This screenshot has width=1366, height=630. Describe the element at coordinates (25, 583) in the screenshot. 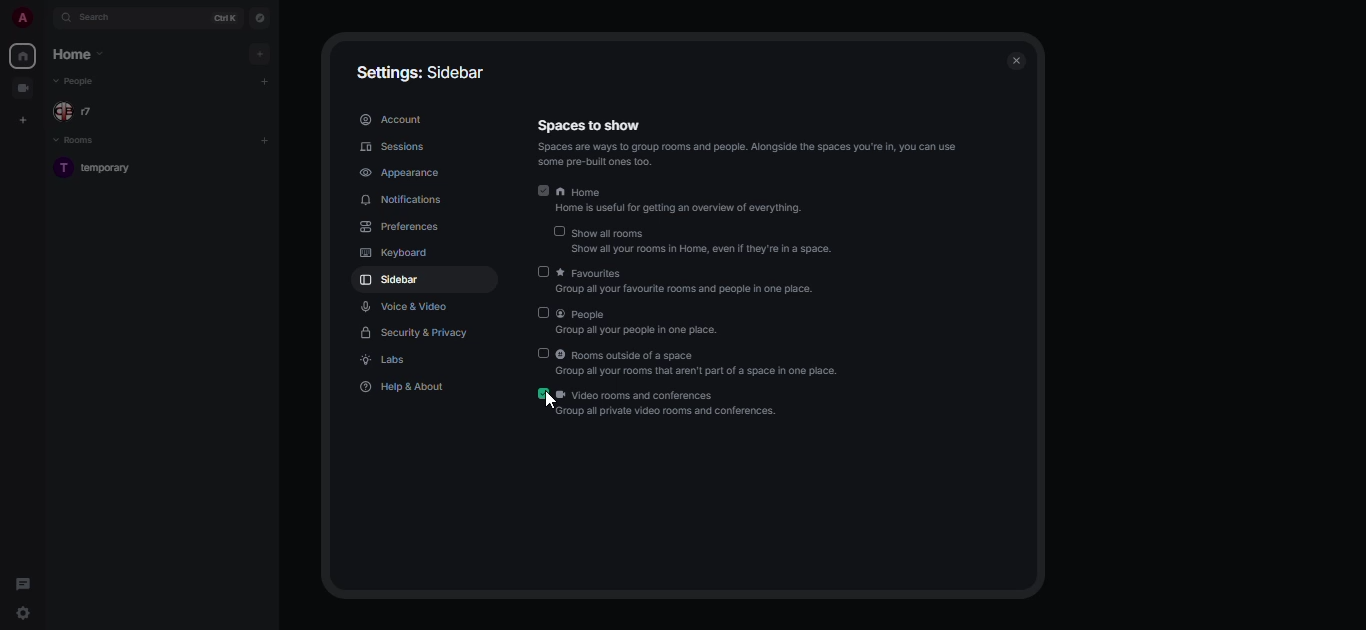

I see `threads` at that location.